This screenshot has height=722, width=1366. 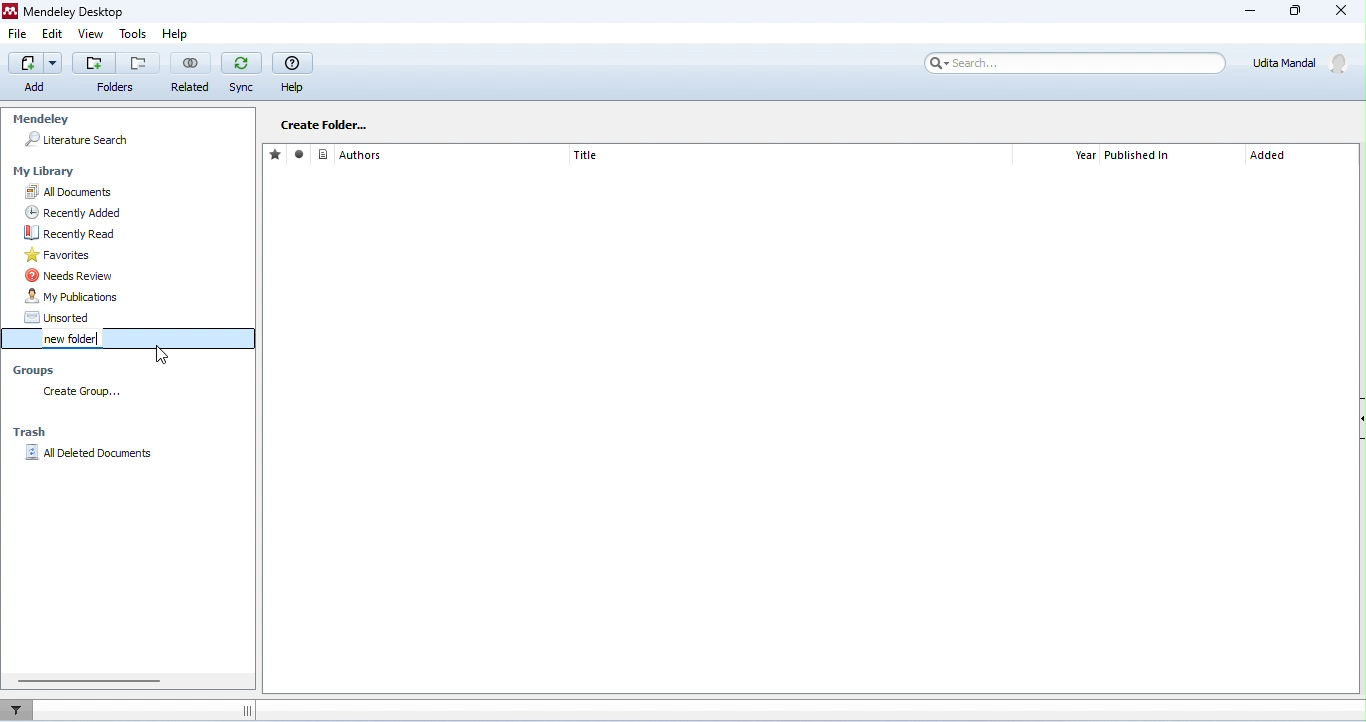 What do you see at coordinates (302, 155) in the screenshot?
I see `read / unread` at bounding box center [302, 155].